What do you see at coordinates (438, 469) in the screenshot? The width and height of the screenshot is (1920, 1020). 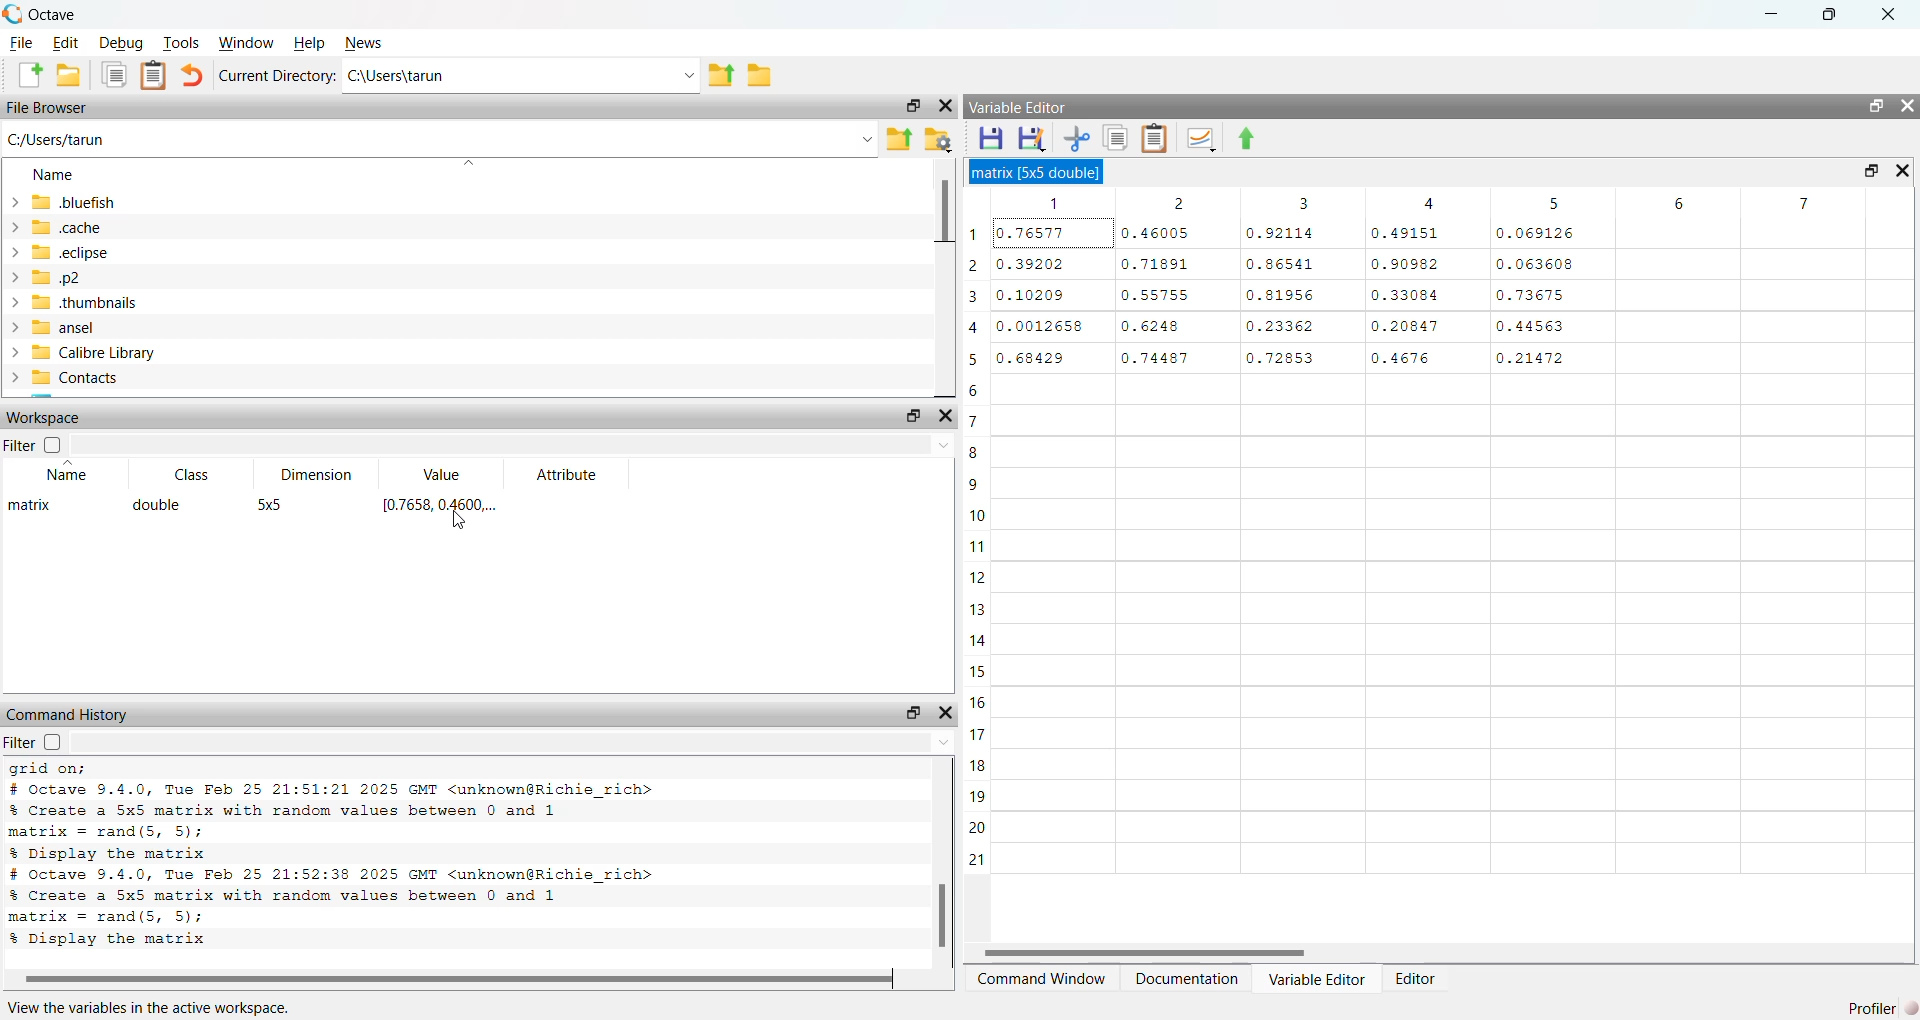 I see `Value` at bounding box center [438, 469].